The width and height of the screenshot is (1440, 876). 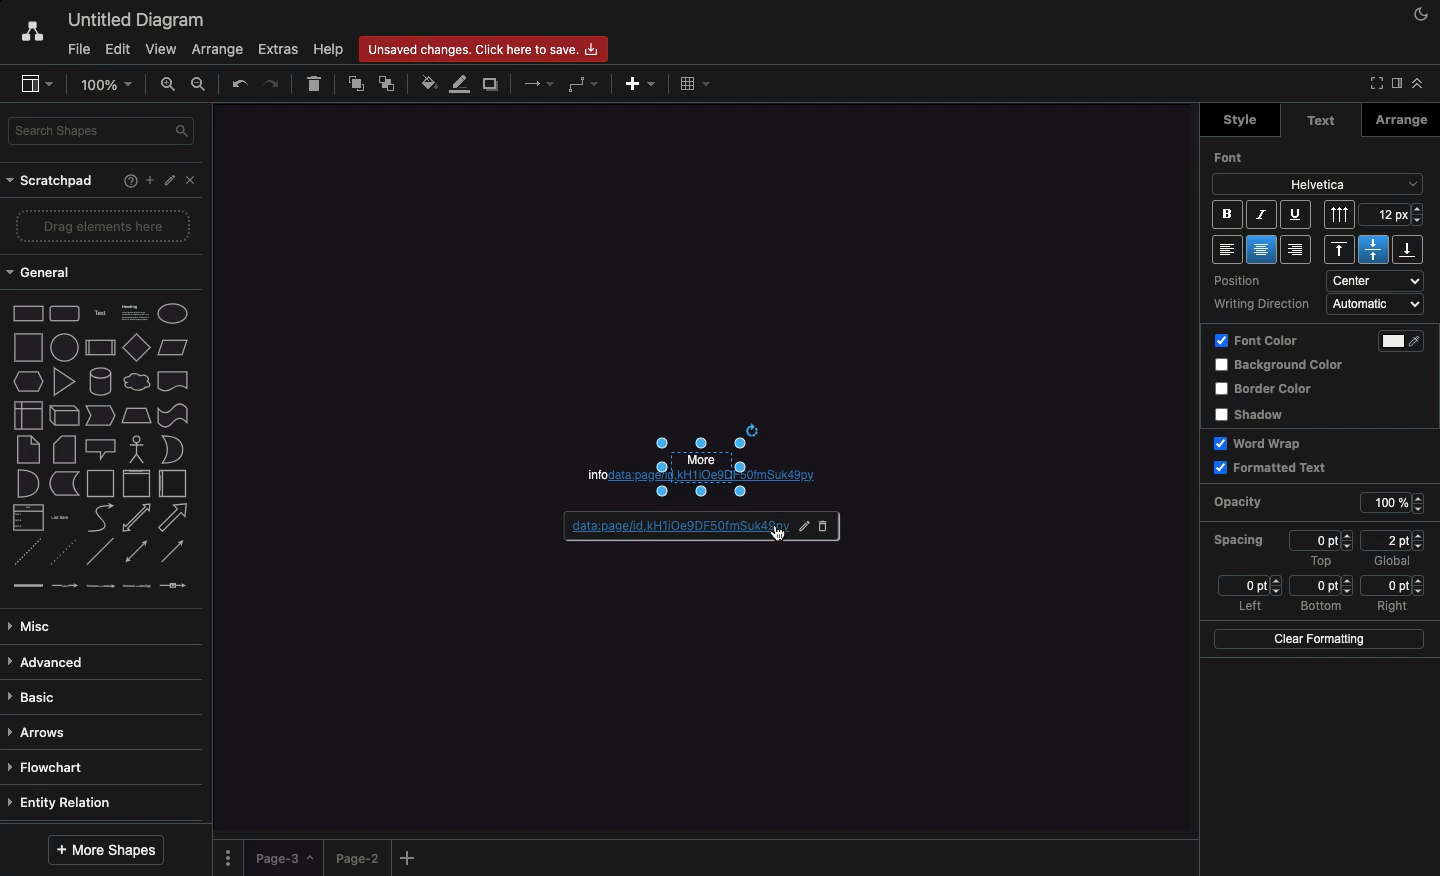 What do you see at coordinates (1395, 606) in the screenshot?
I see `Right` at bounding box center [1395, 606].